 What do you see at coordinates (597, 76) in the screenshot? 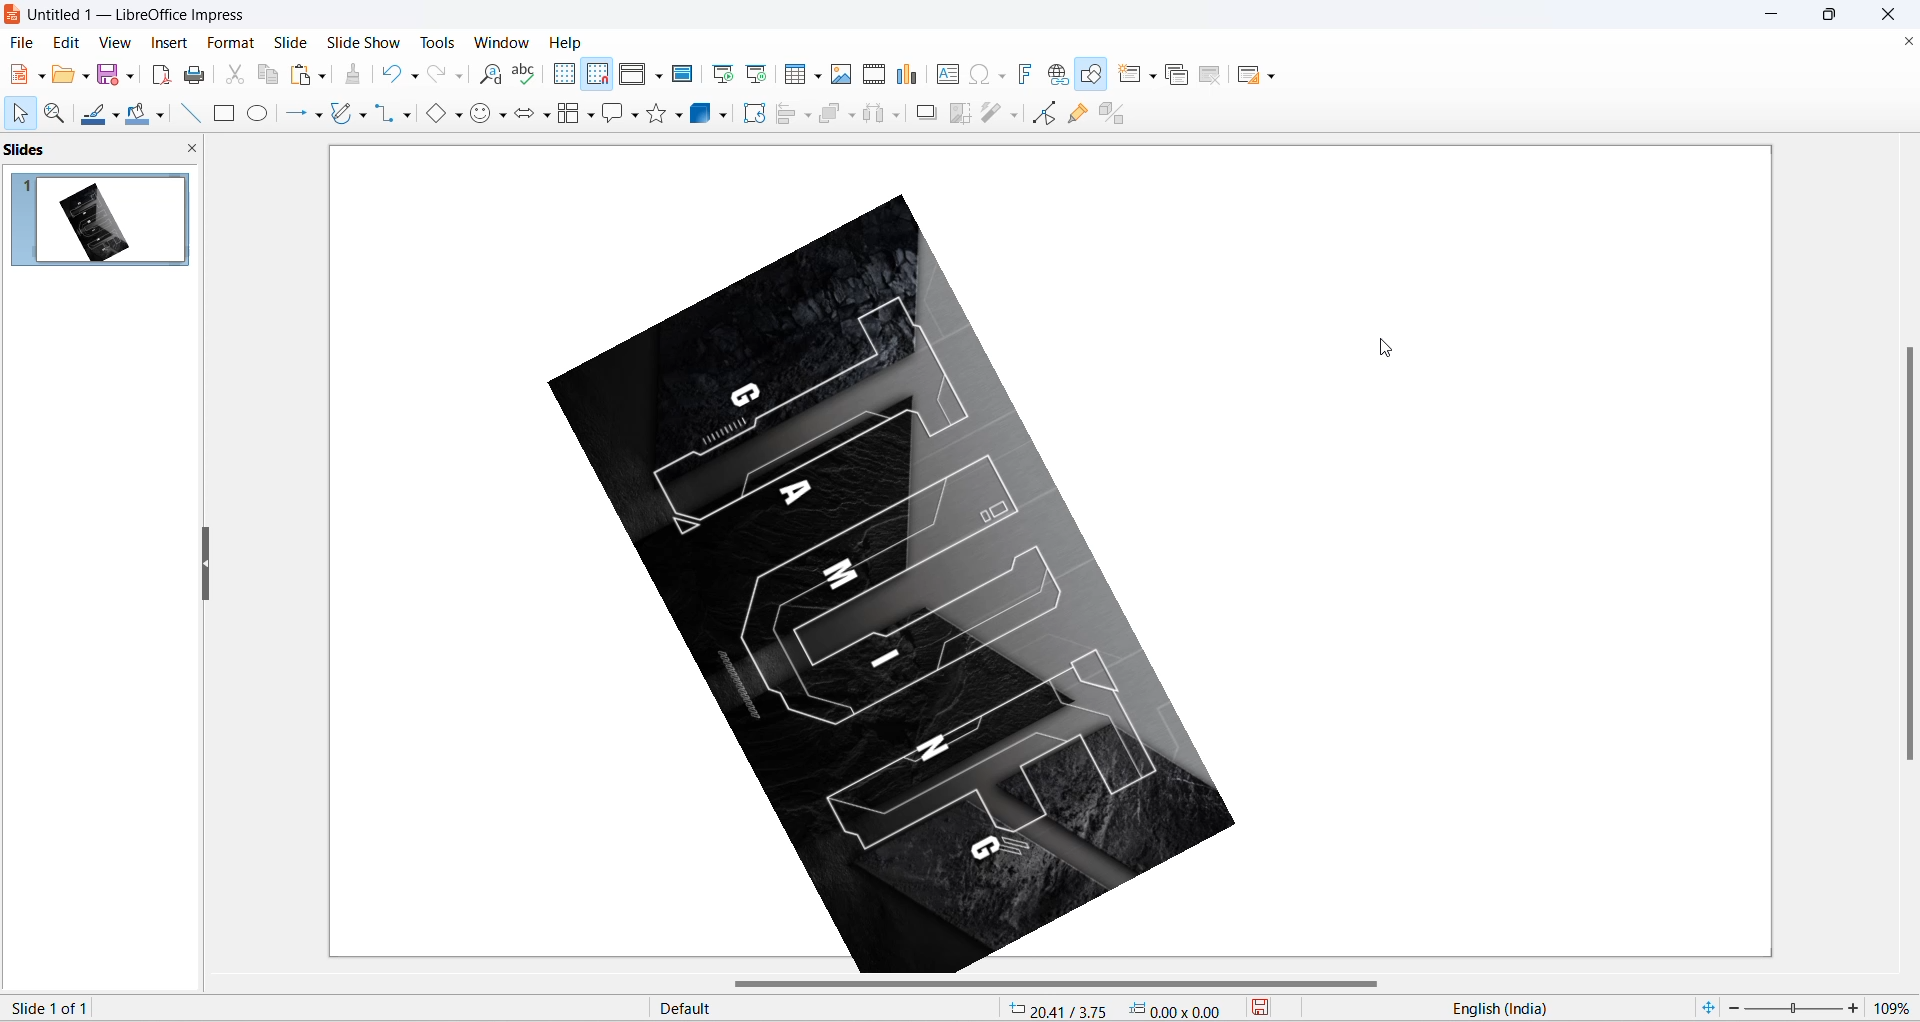
I see `snap to grid` at bounding box center [597, 76].